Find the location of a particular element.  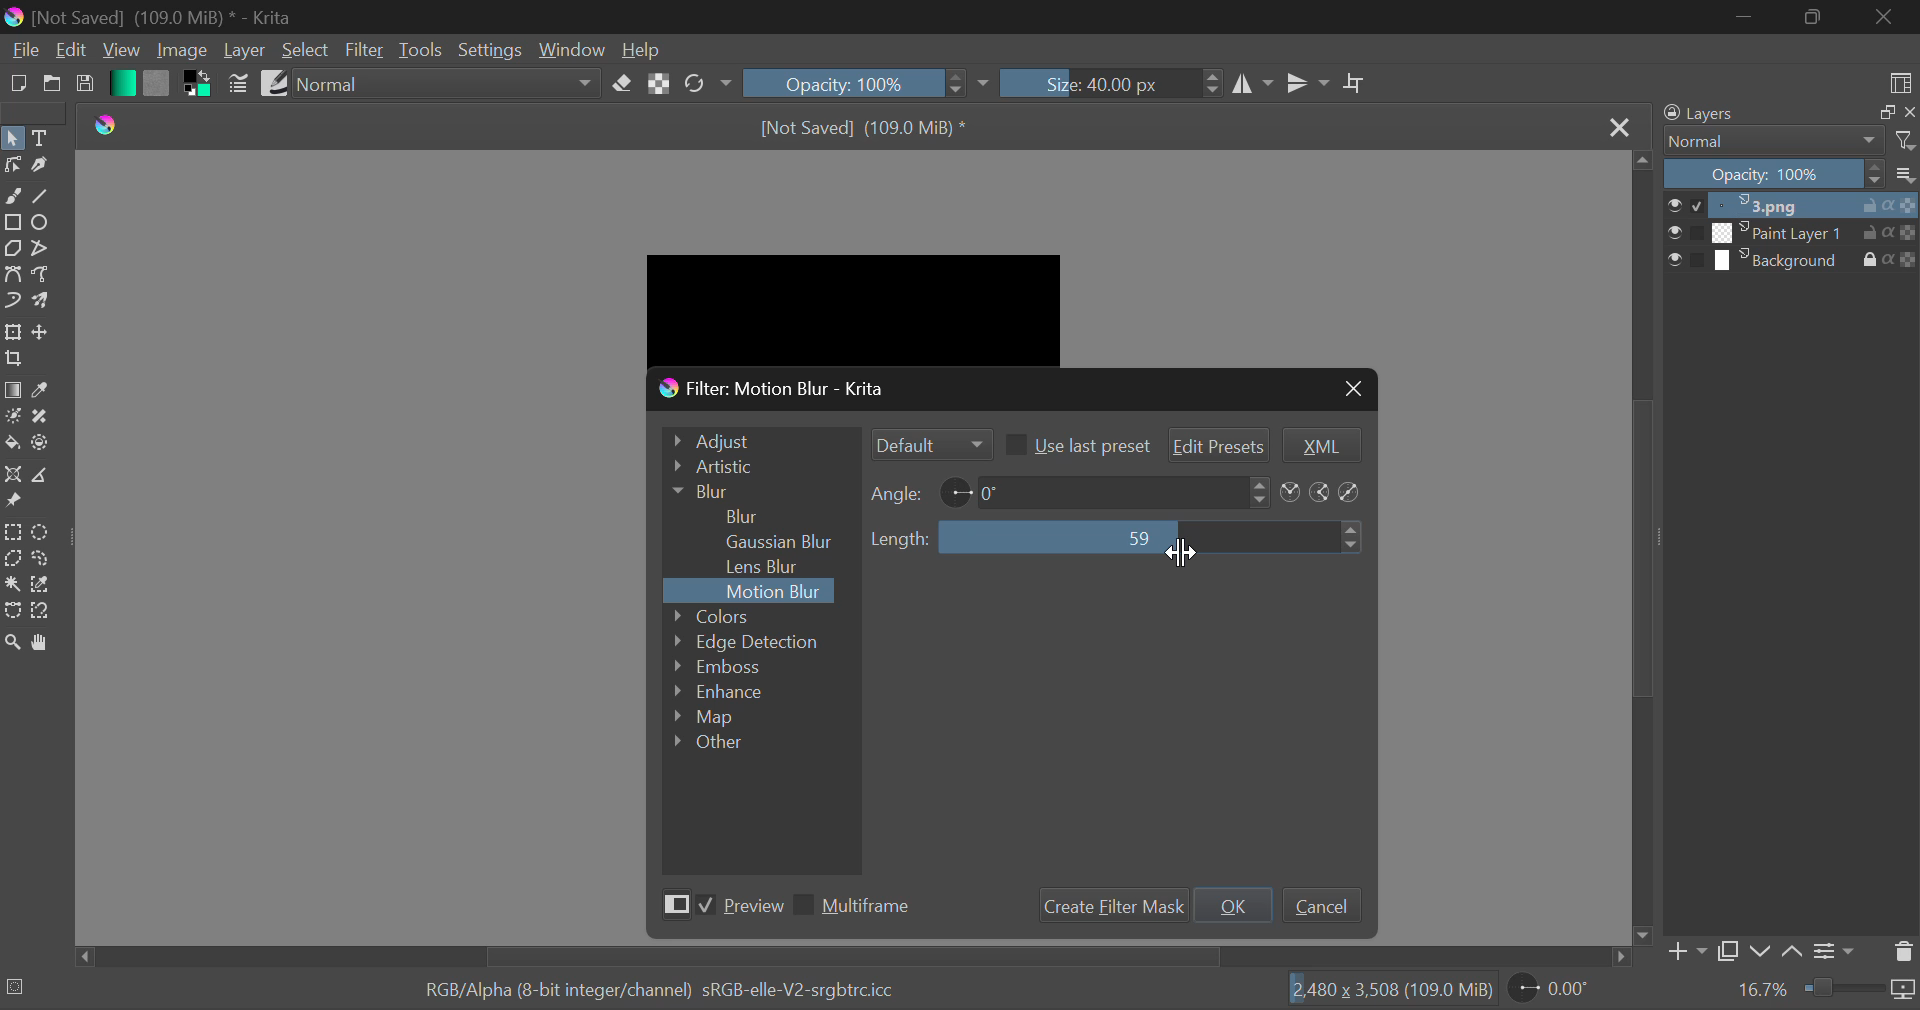

Delete Layer is located at coordinates (1902, 952).